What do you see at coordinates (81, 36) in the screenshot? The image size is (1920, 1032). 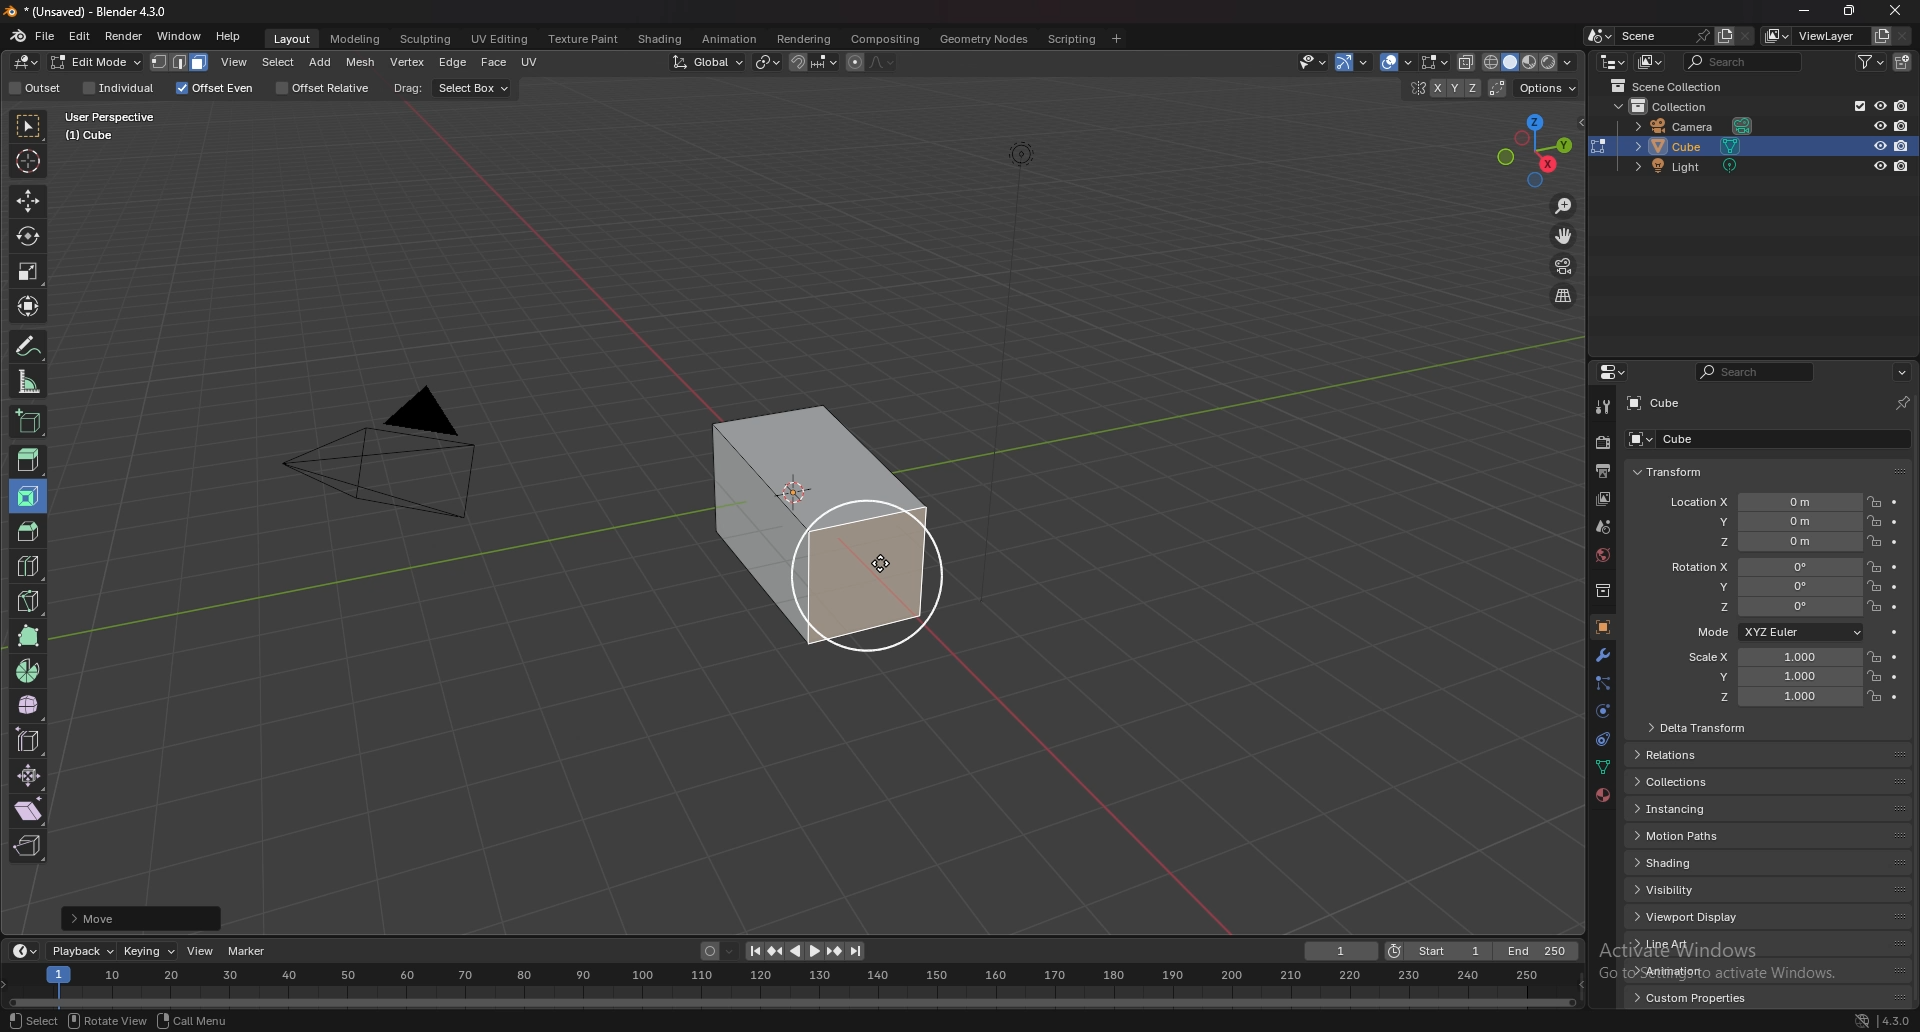 I see `edit` at bounding box center [81, 36].